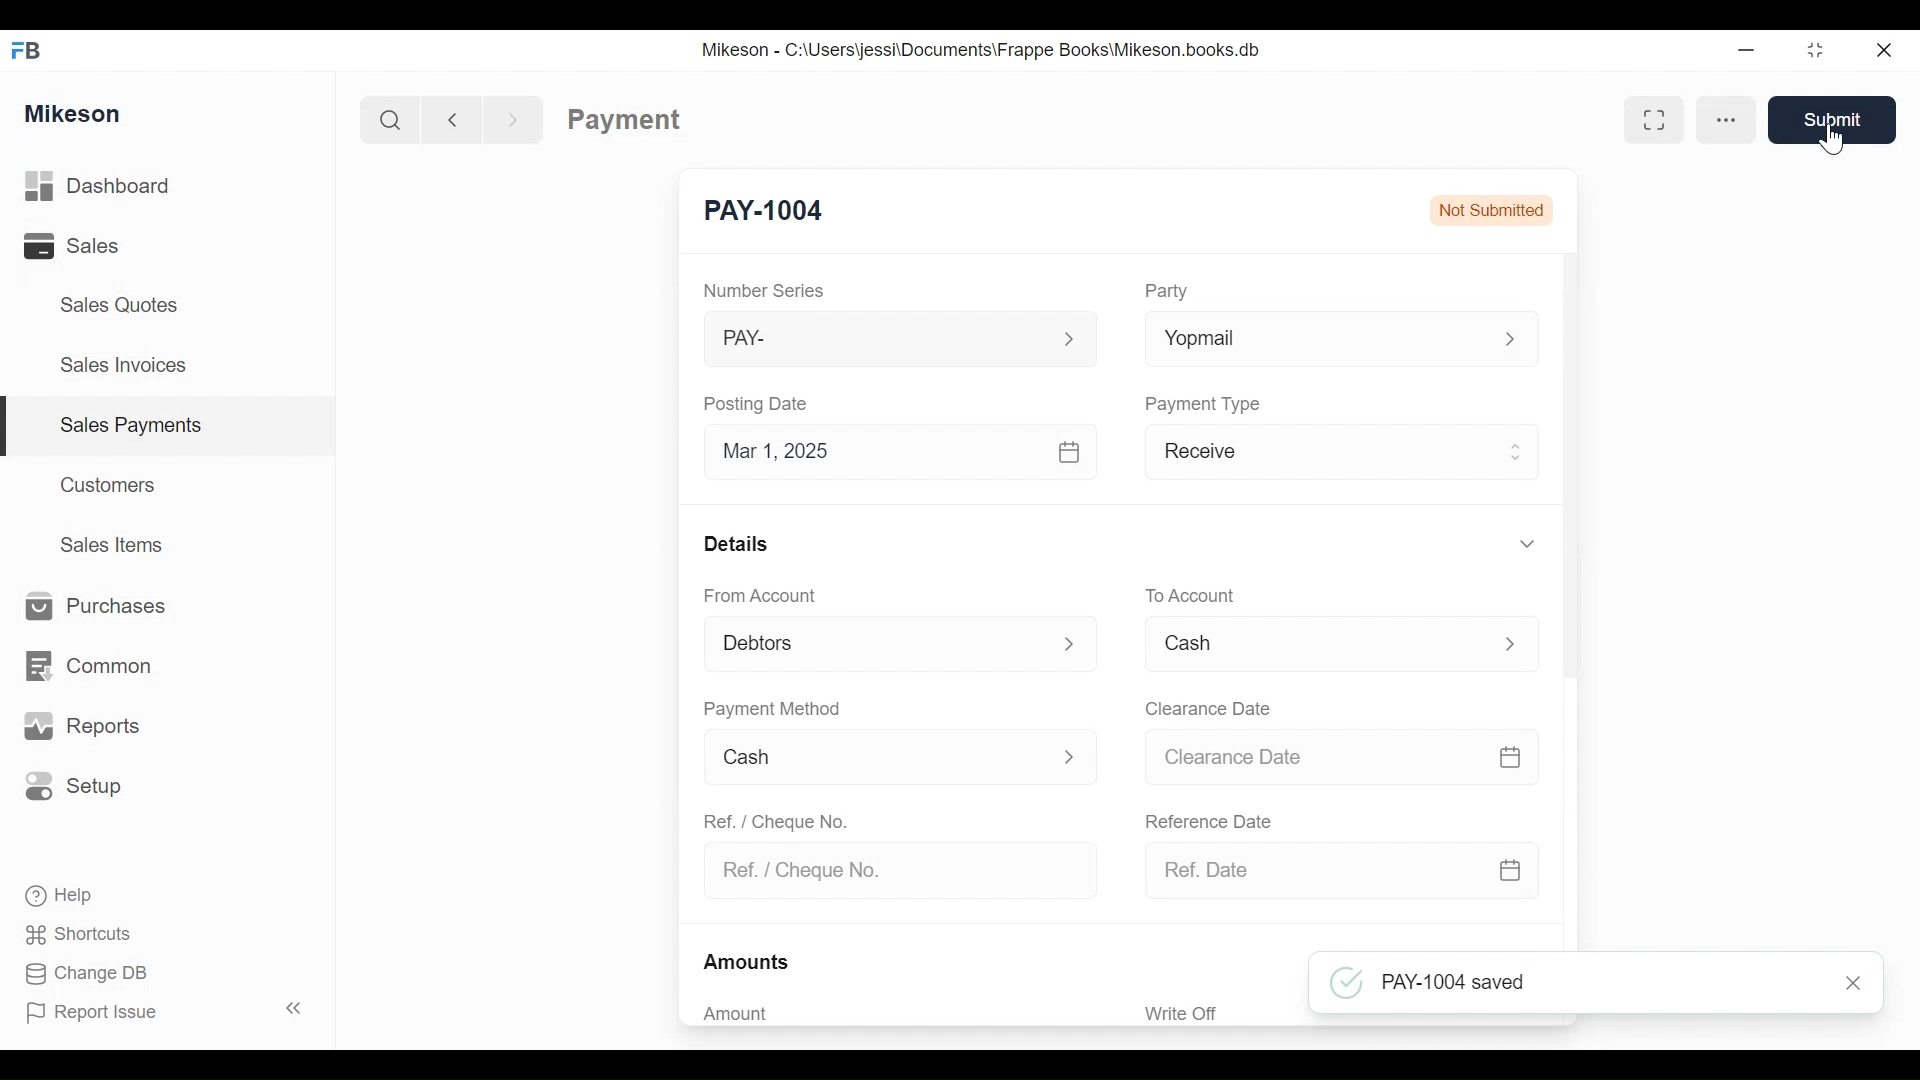  I want to click on Ref. Date, so click(1343, 866).